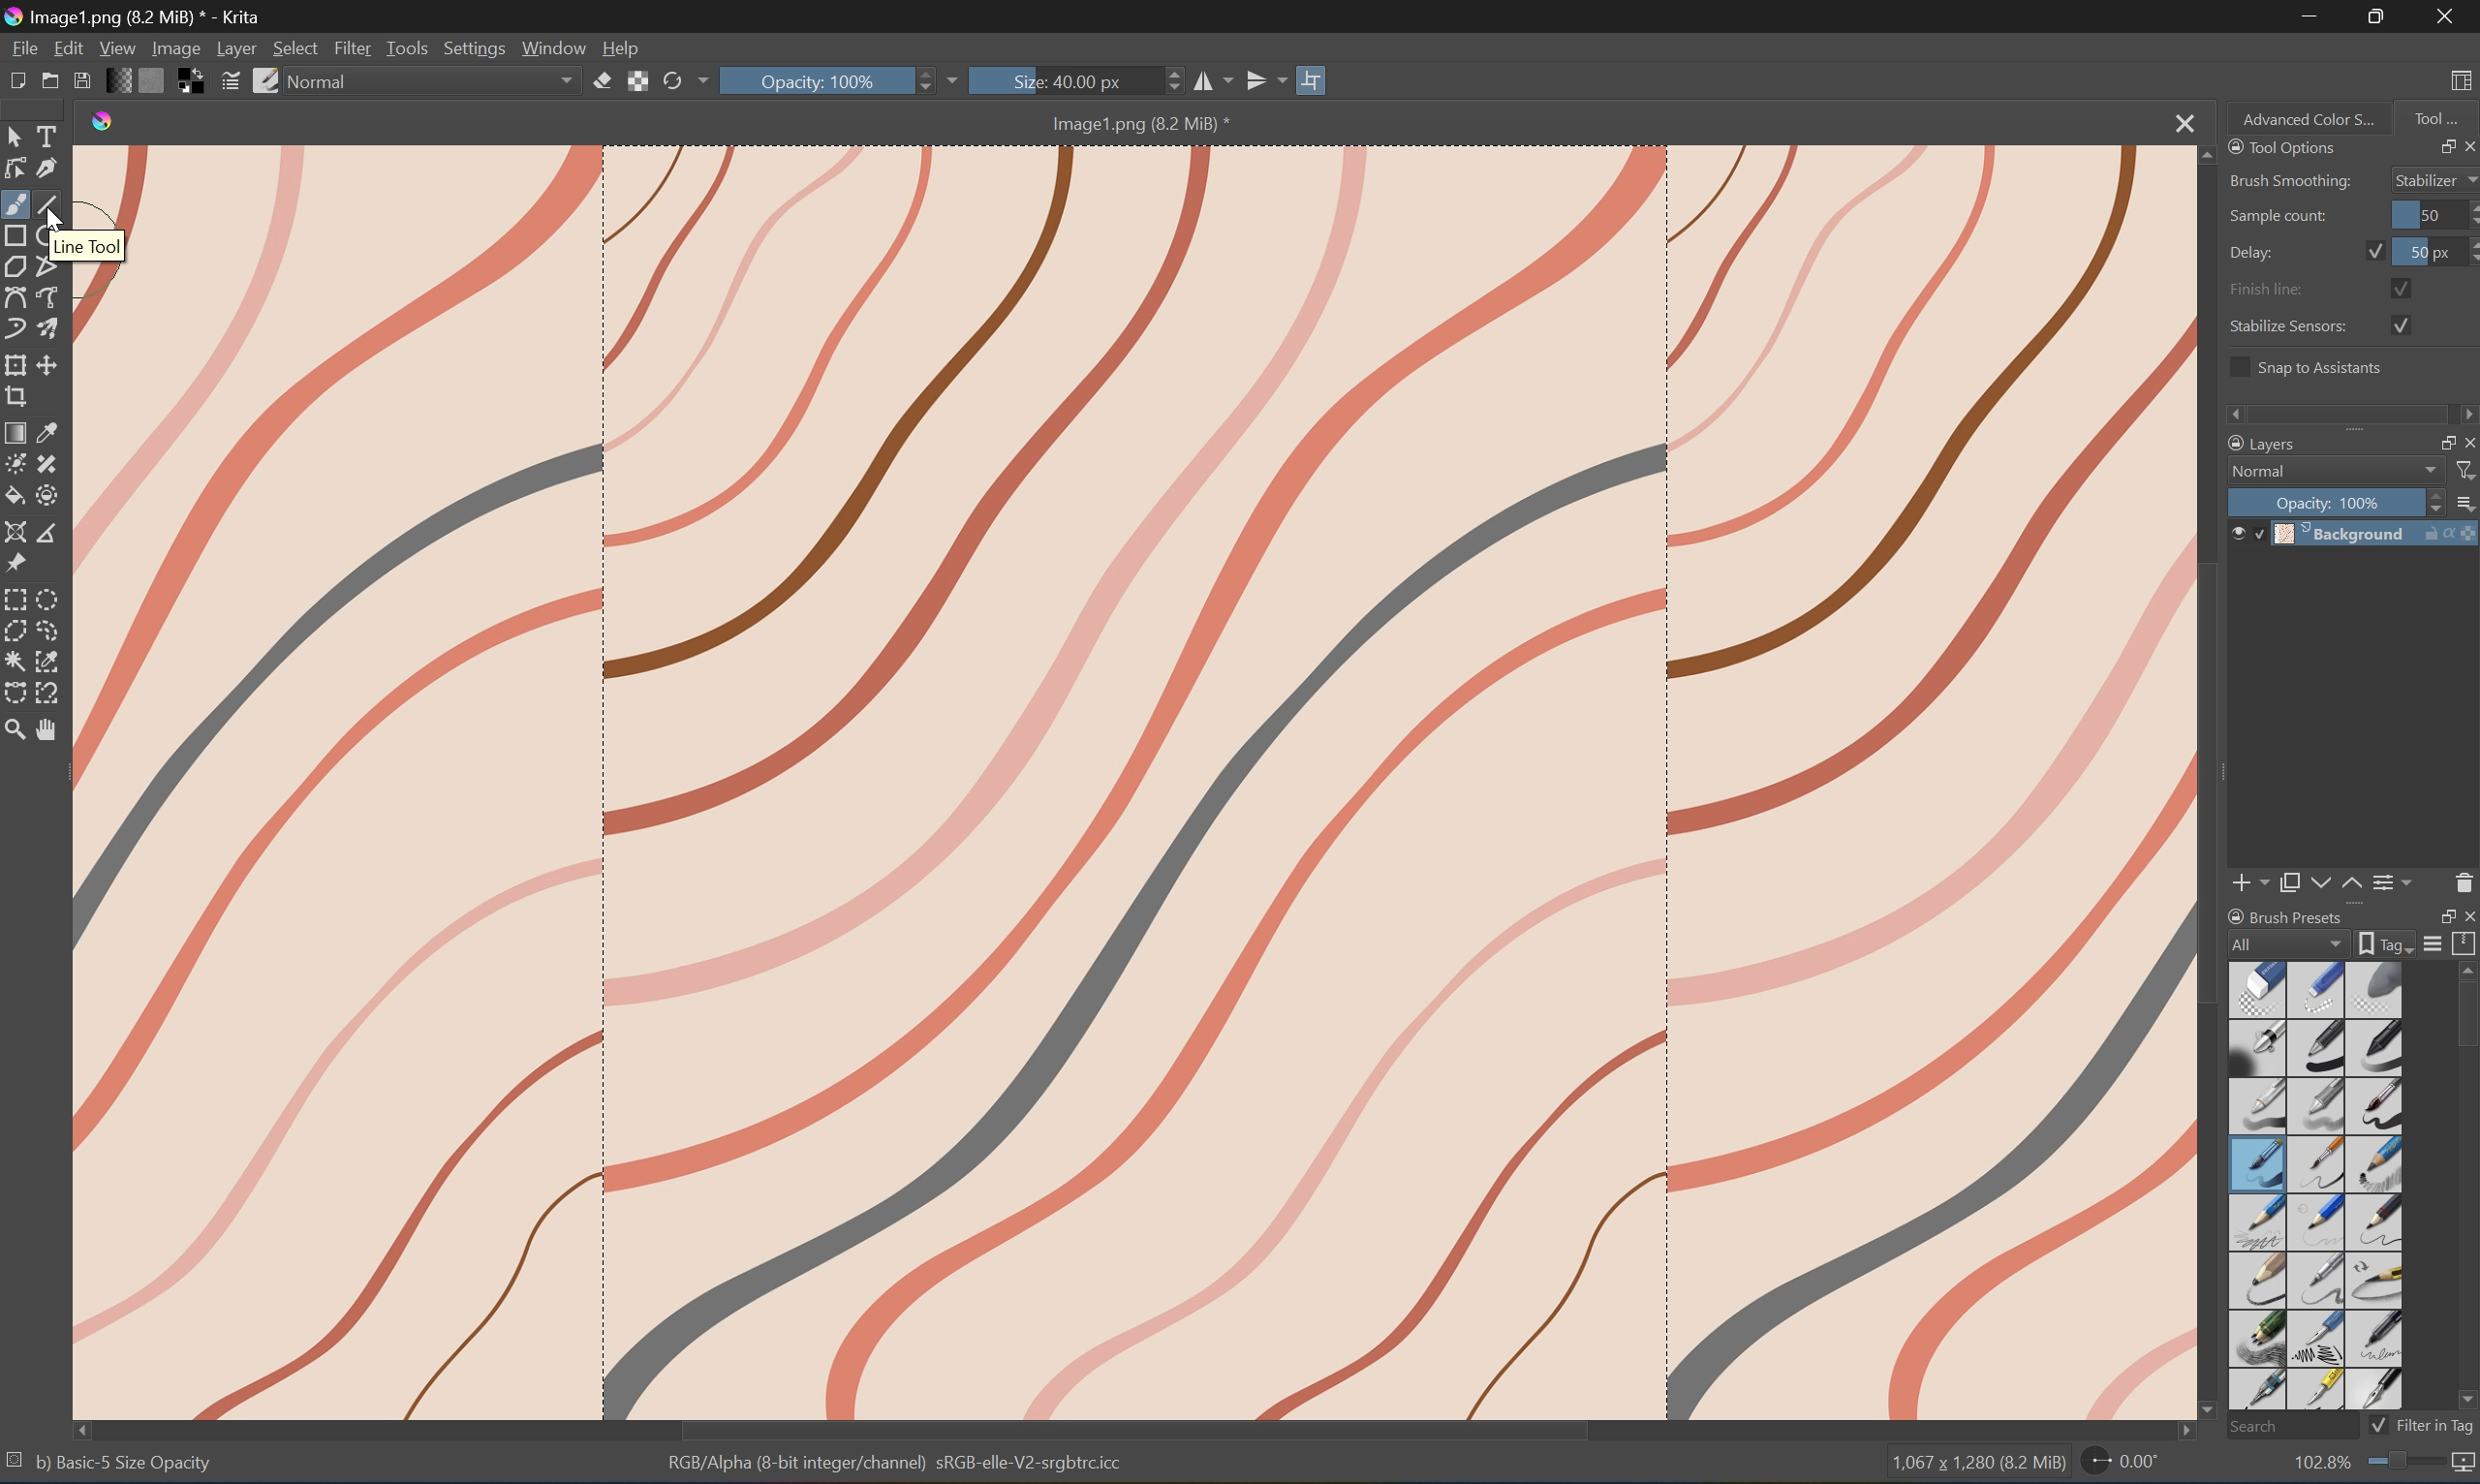  I want to click on Slider, so click(929, 81).